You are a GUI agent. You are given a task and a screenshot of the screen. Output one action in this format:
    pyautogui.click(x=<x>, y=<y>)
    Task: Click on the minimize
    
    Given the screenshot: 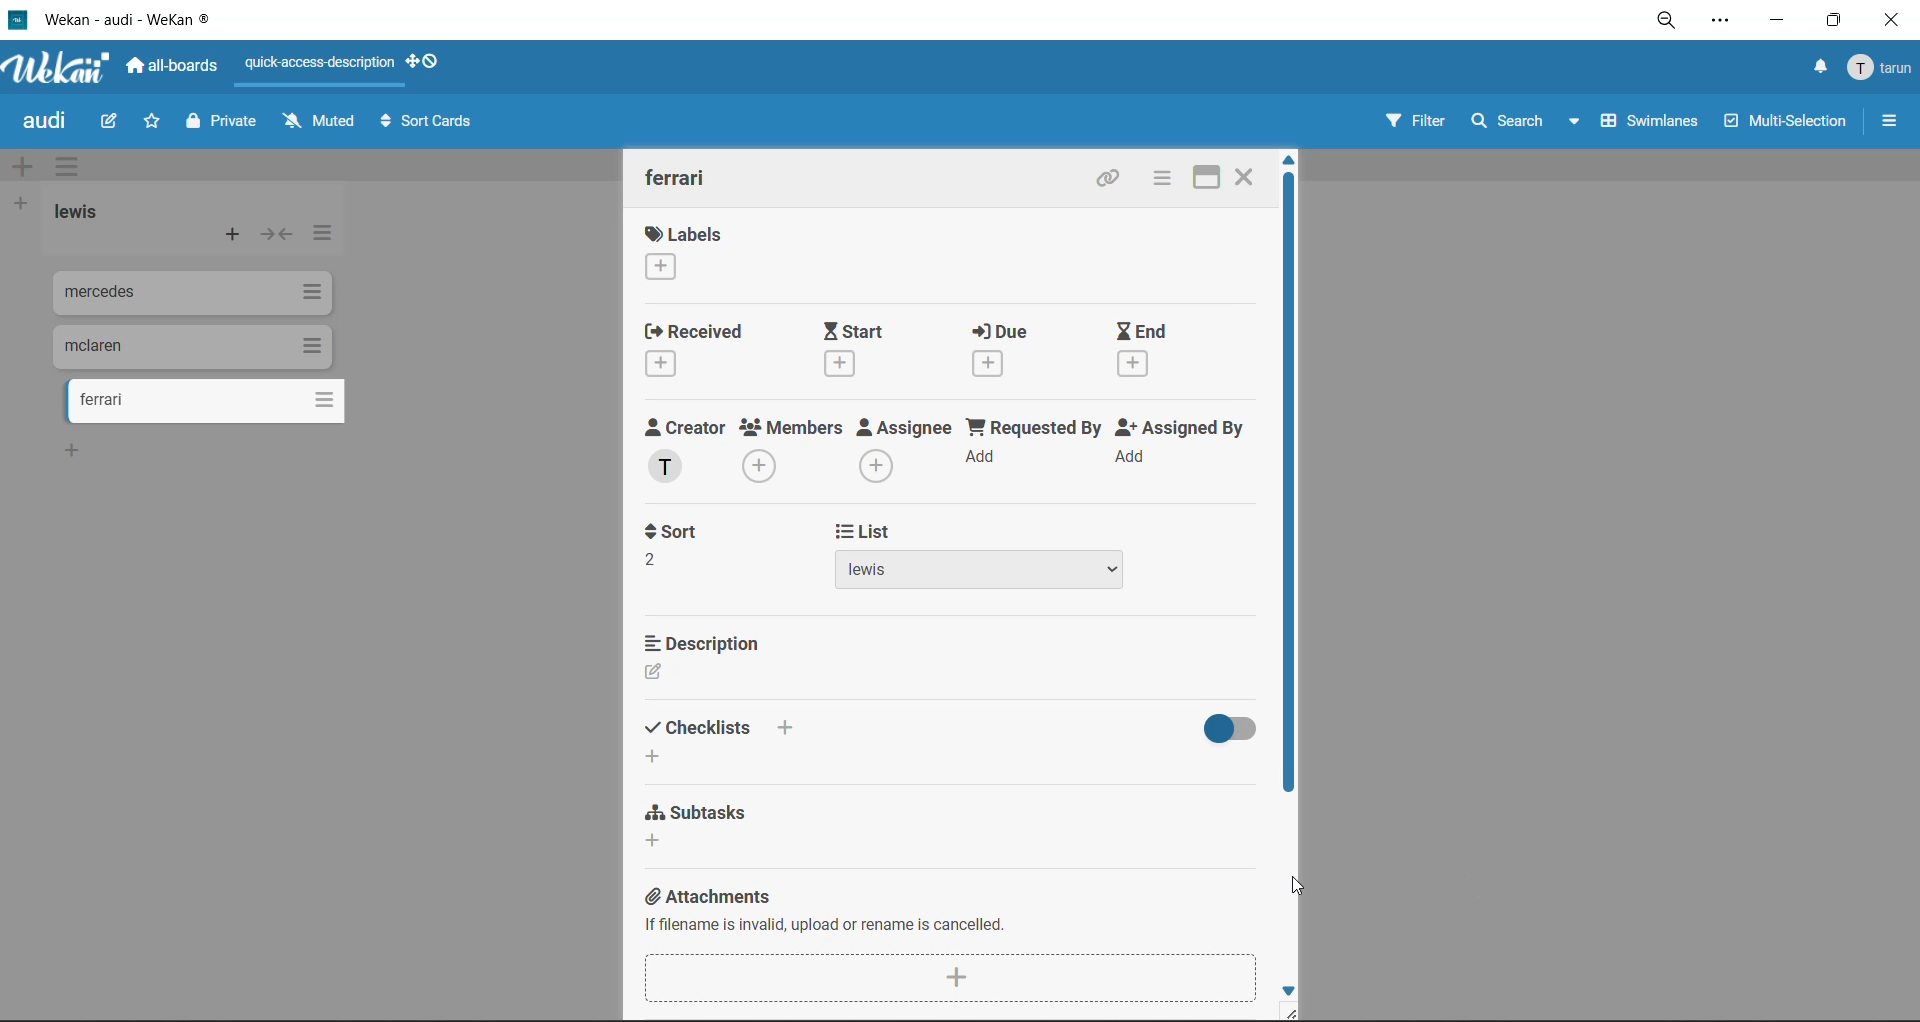 What is the action you would take?
    pyautogui.click(x=1775, y=22)
    